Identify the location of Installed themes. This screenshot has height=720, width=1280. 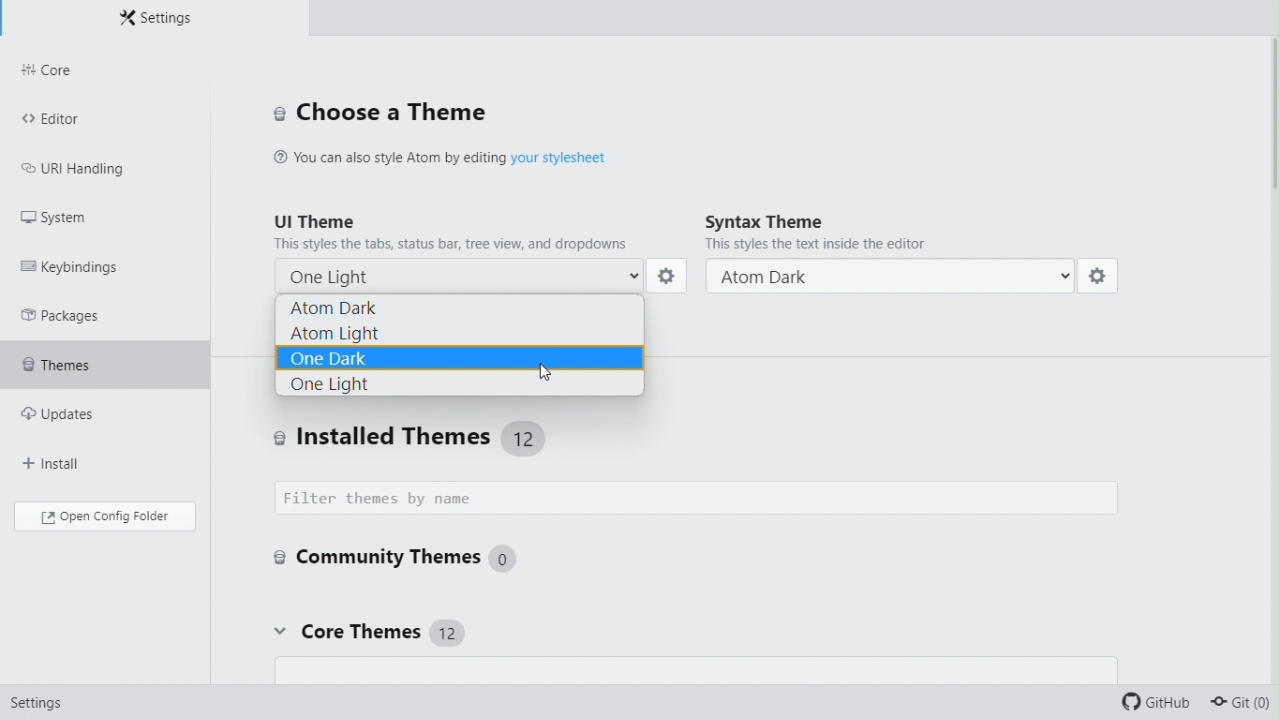
(484, 437).